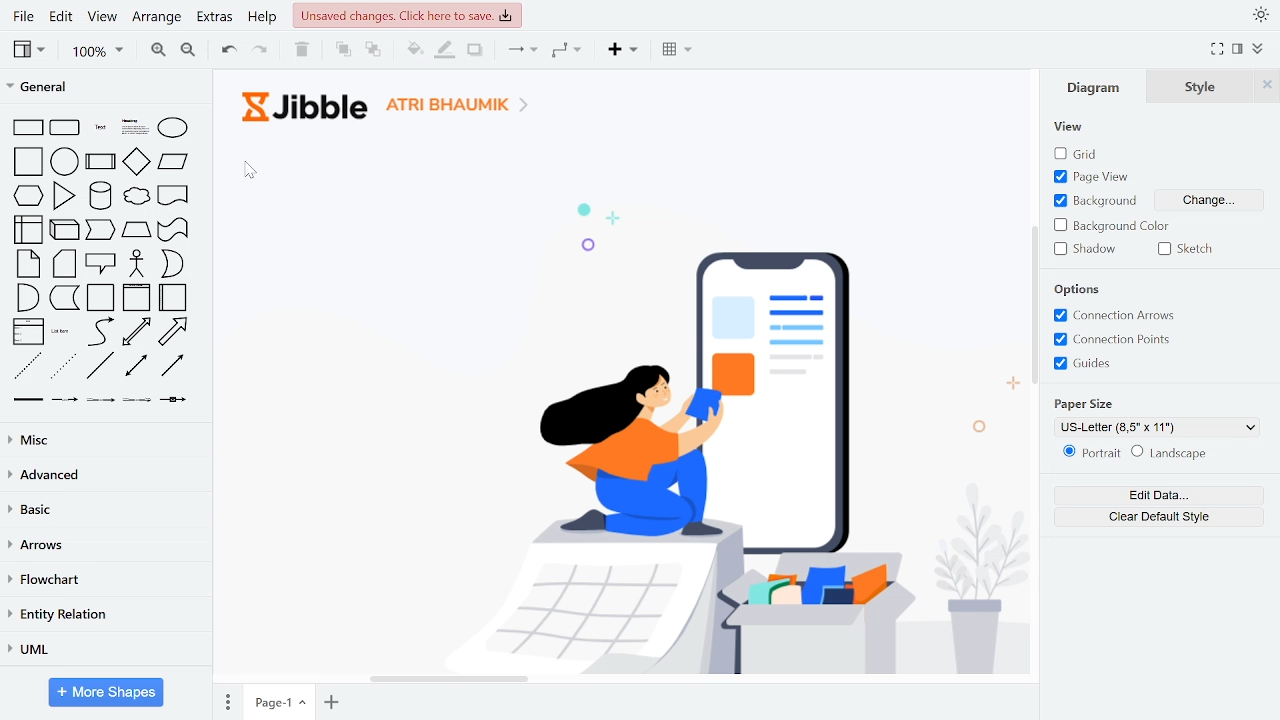 This screenshot has height=720, width=1280. I want to click on general shapes, so click(25, 400).